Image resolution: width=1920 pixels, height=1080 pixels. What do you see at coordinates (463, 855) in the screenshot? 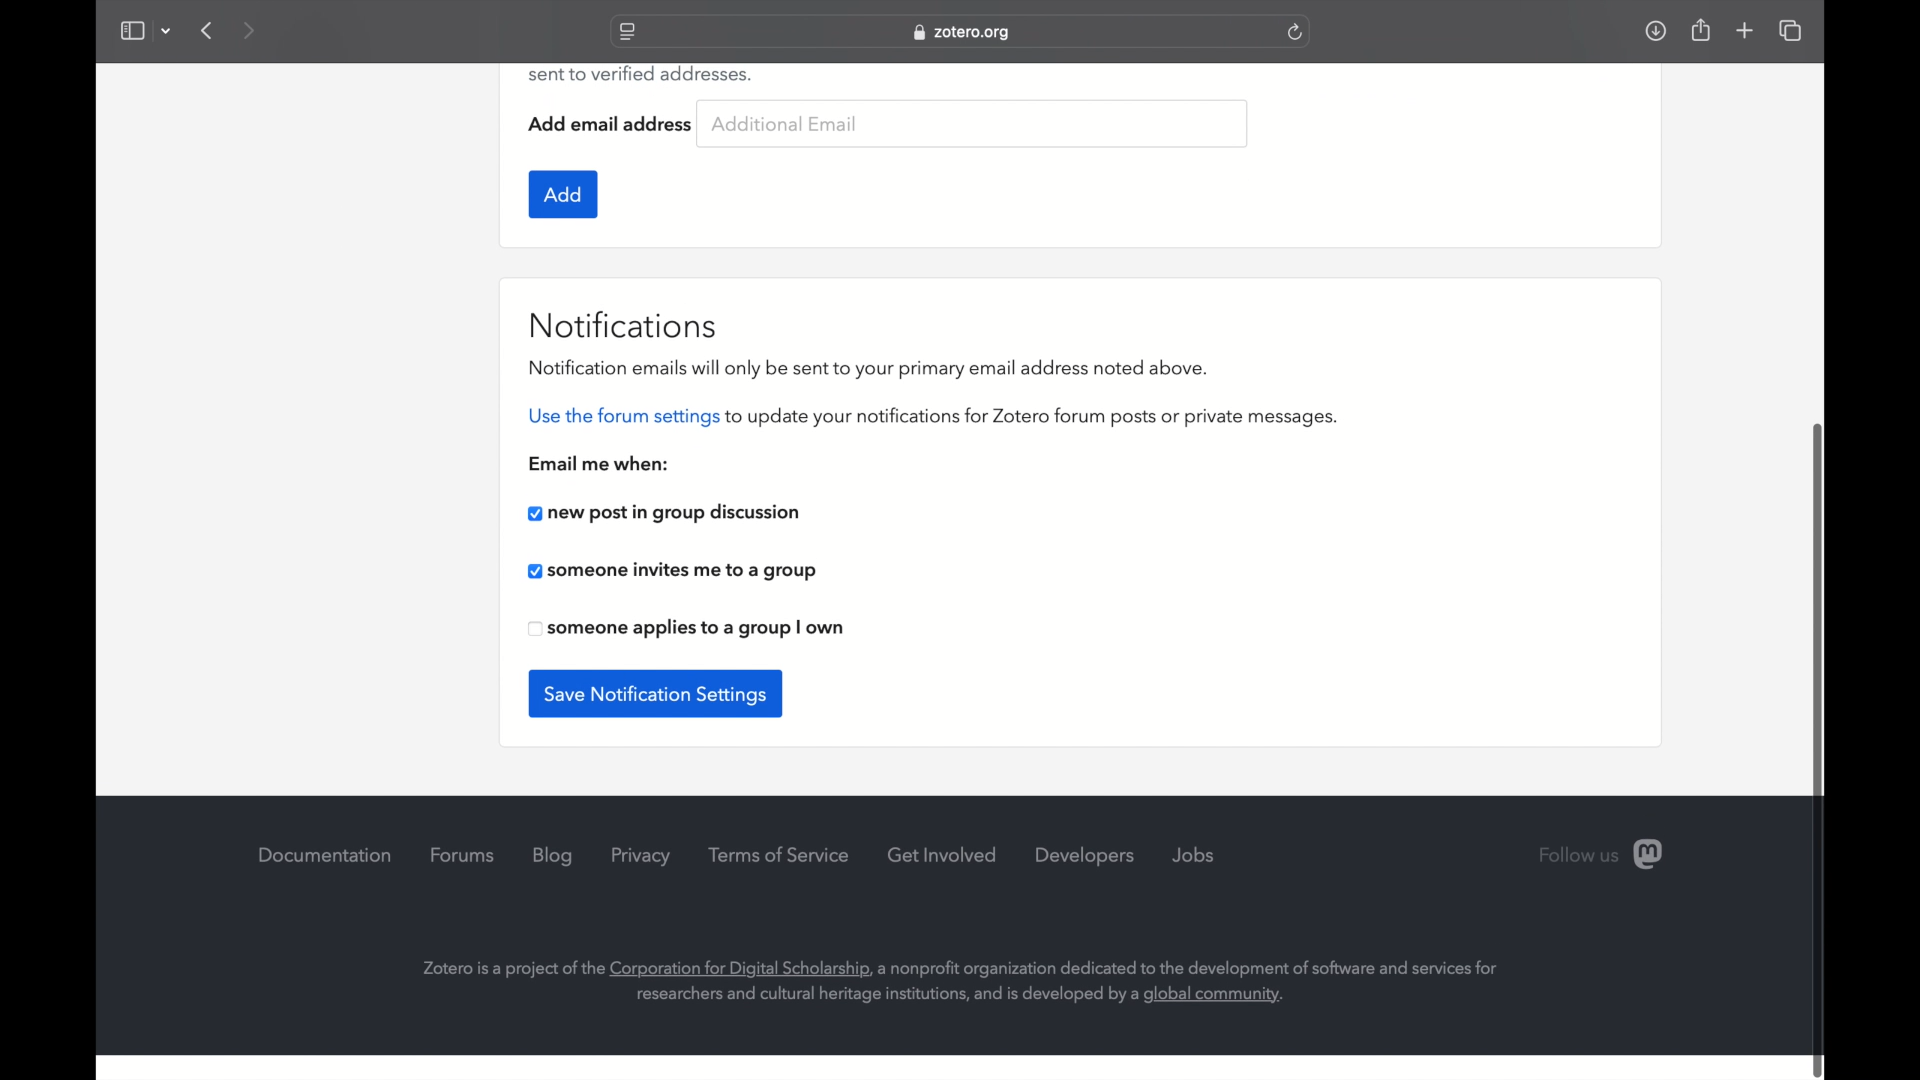
I see `forums` at bounding box center [463, 855].